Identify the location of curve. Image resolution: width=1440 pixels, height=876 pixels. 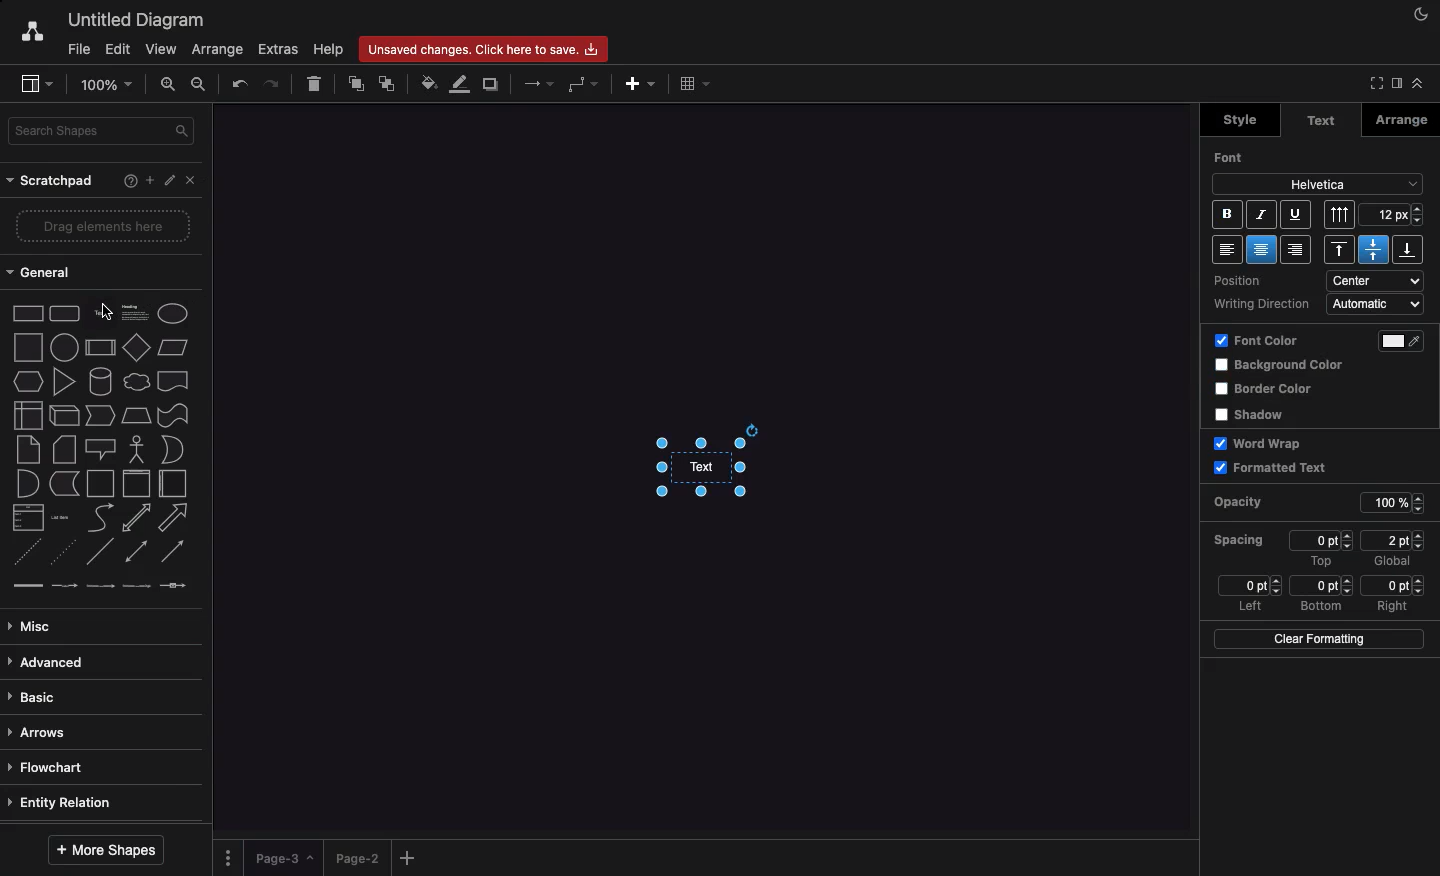
(101, 516).